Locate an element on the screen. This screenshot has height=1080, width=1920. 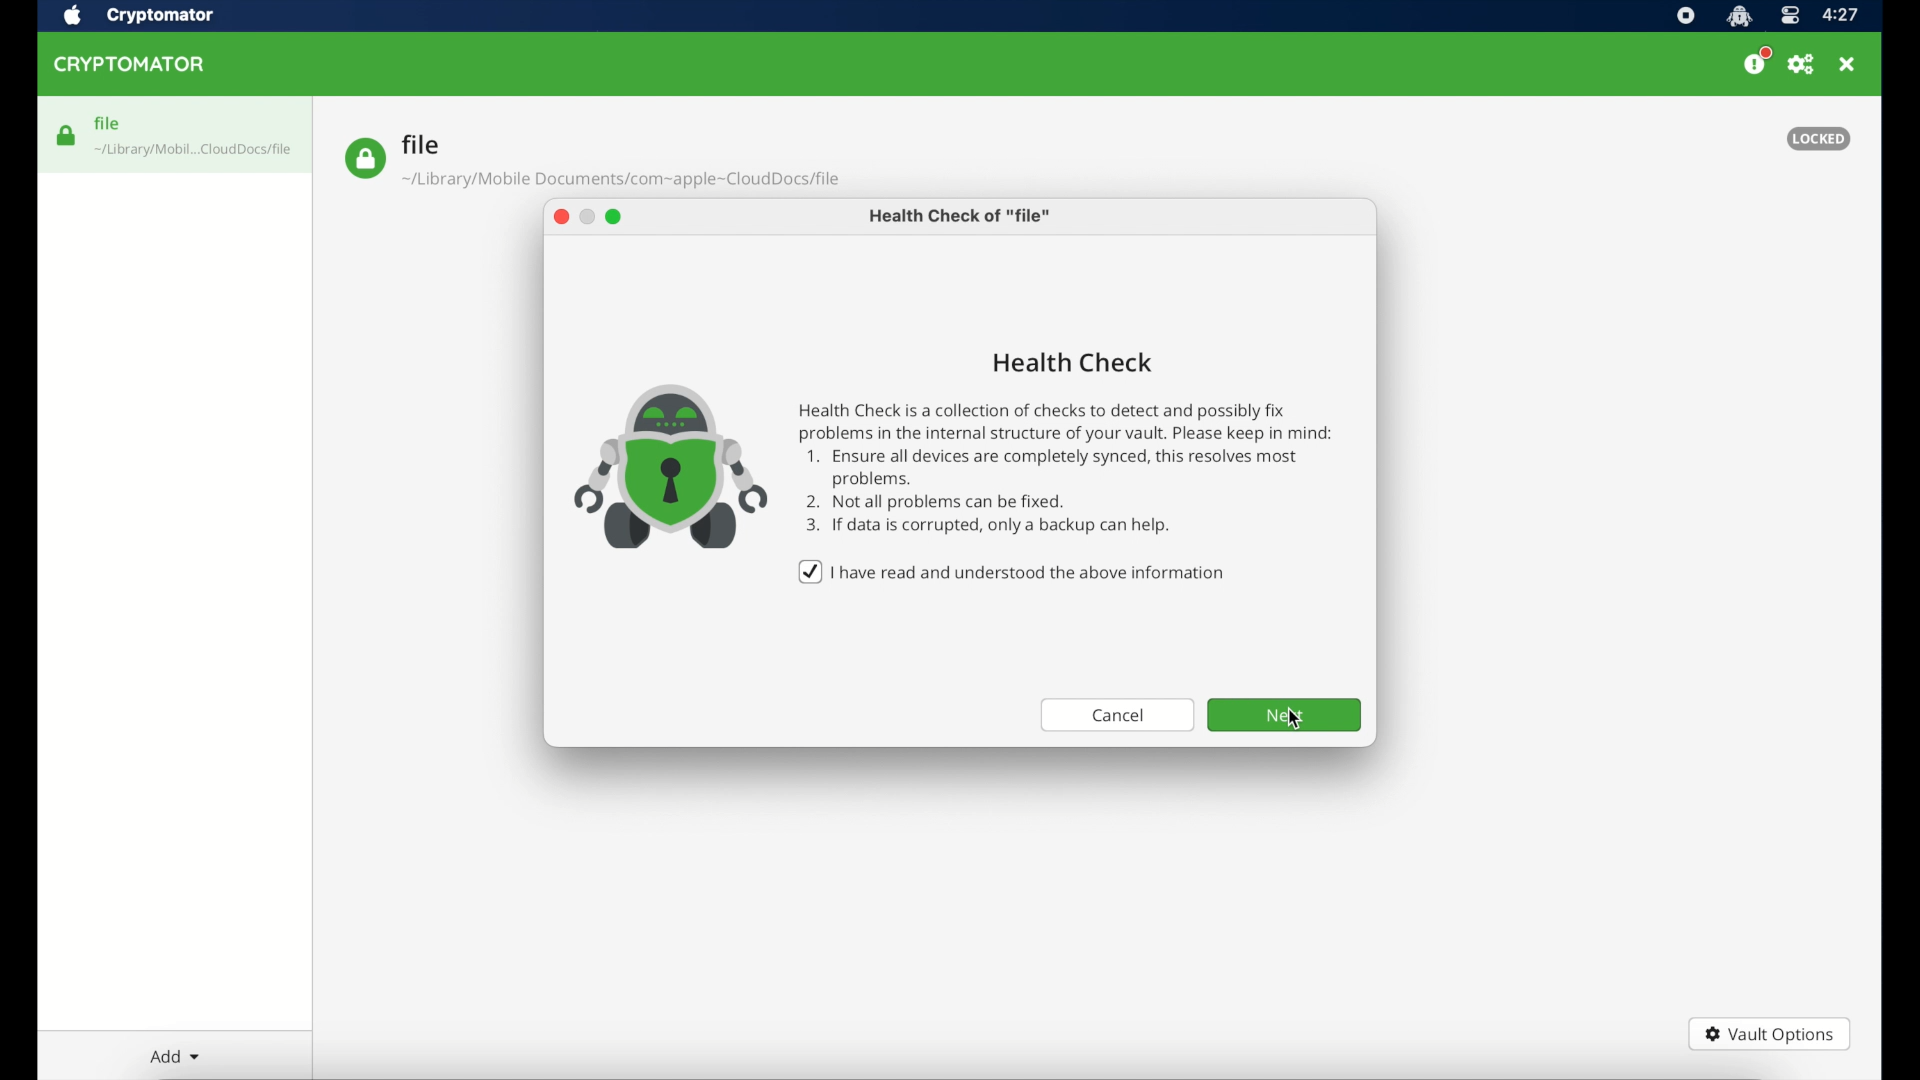
donate is located at coordinates (1756, 62).